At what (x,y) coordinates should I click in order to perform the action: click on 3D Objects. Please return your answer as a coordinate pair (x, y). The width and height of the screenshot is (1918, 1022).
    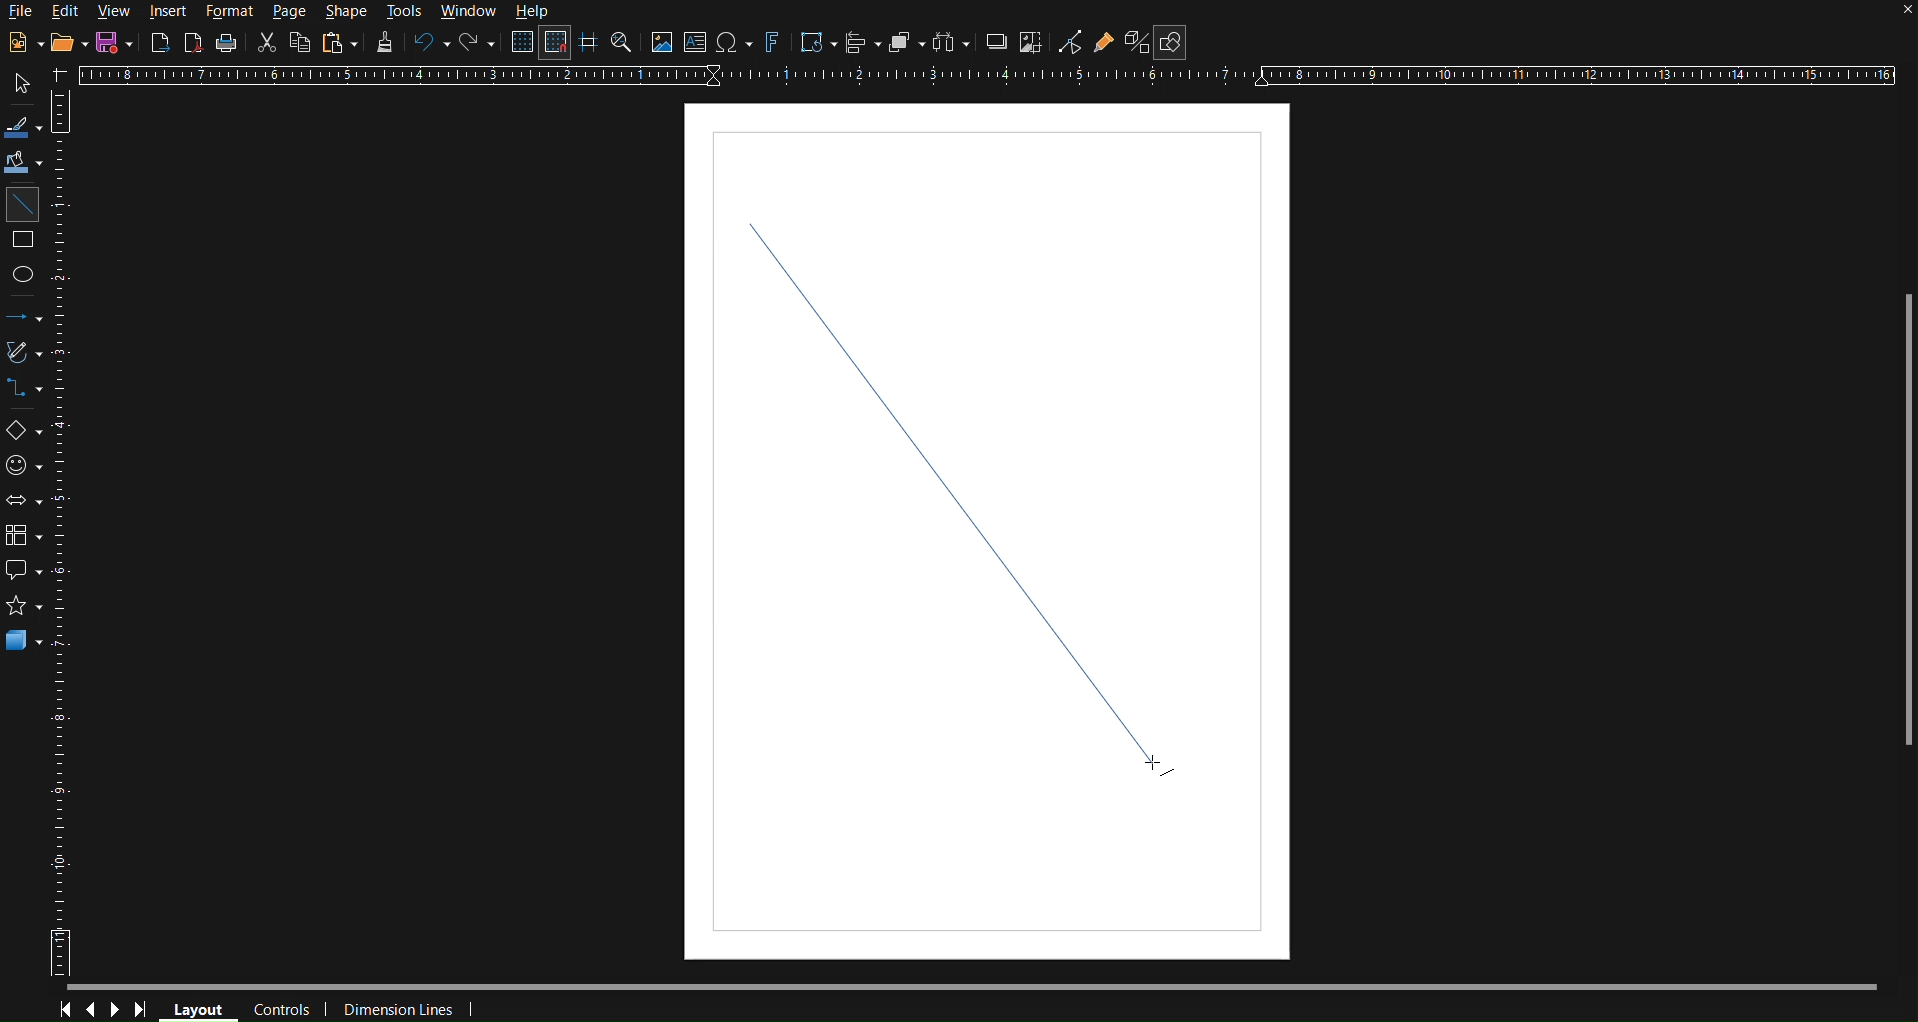
    Looking at the image, I should click on (24, 639).